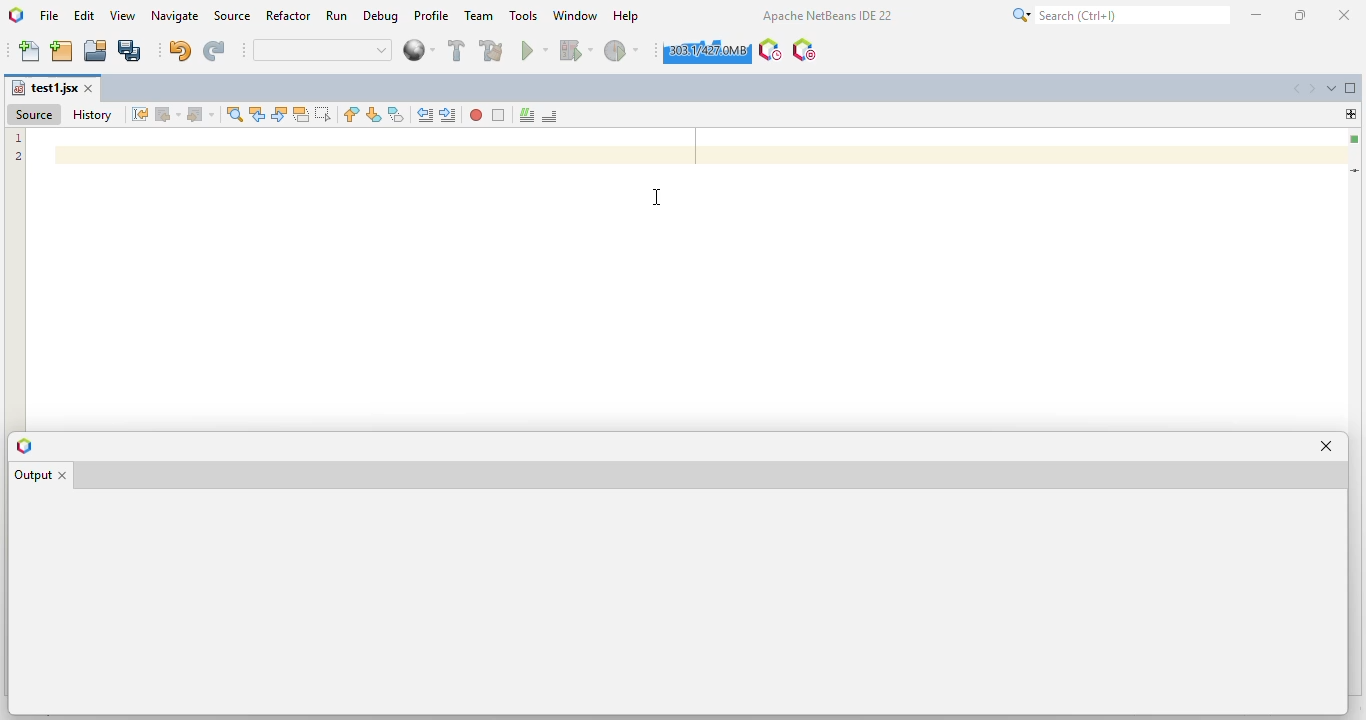 The width and height of the screenshot is (1366, 720). I want to click on find selection, so click(235, 114).